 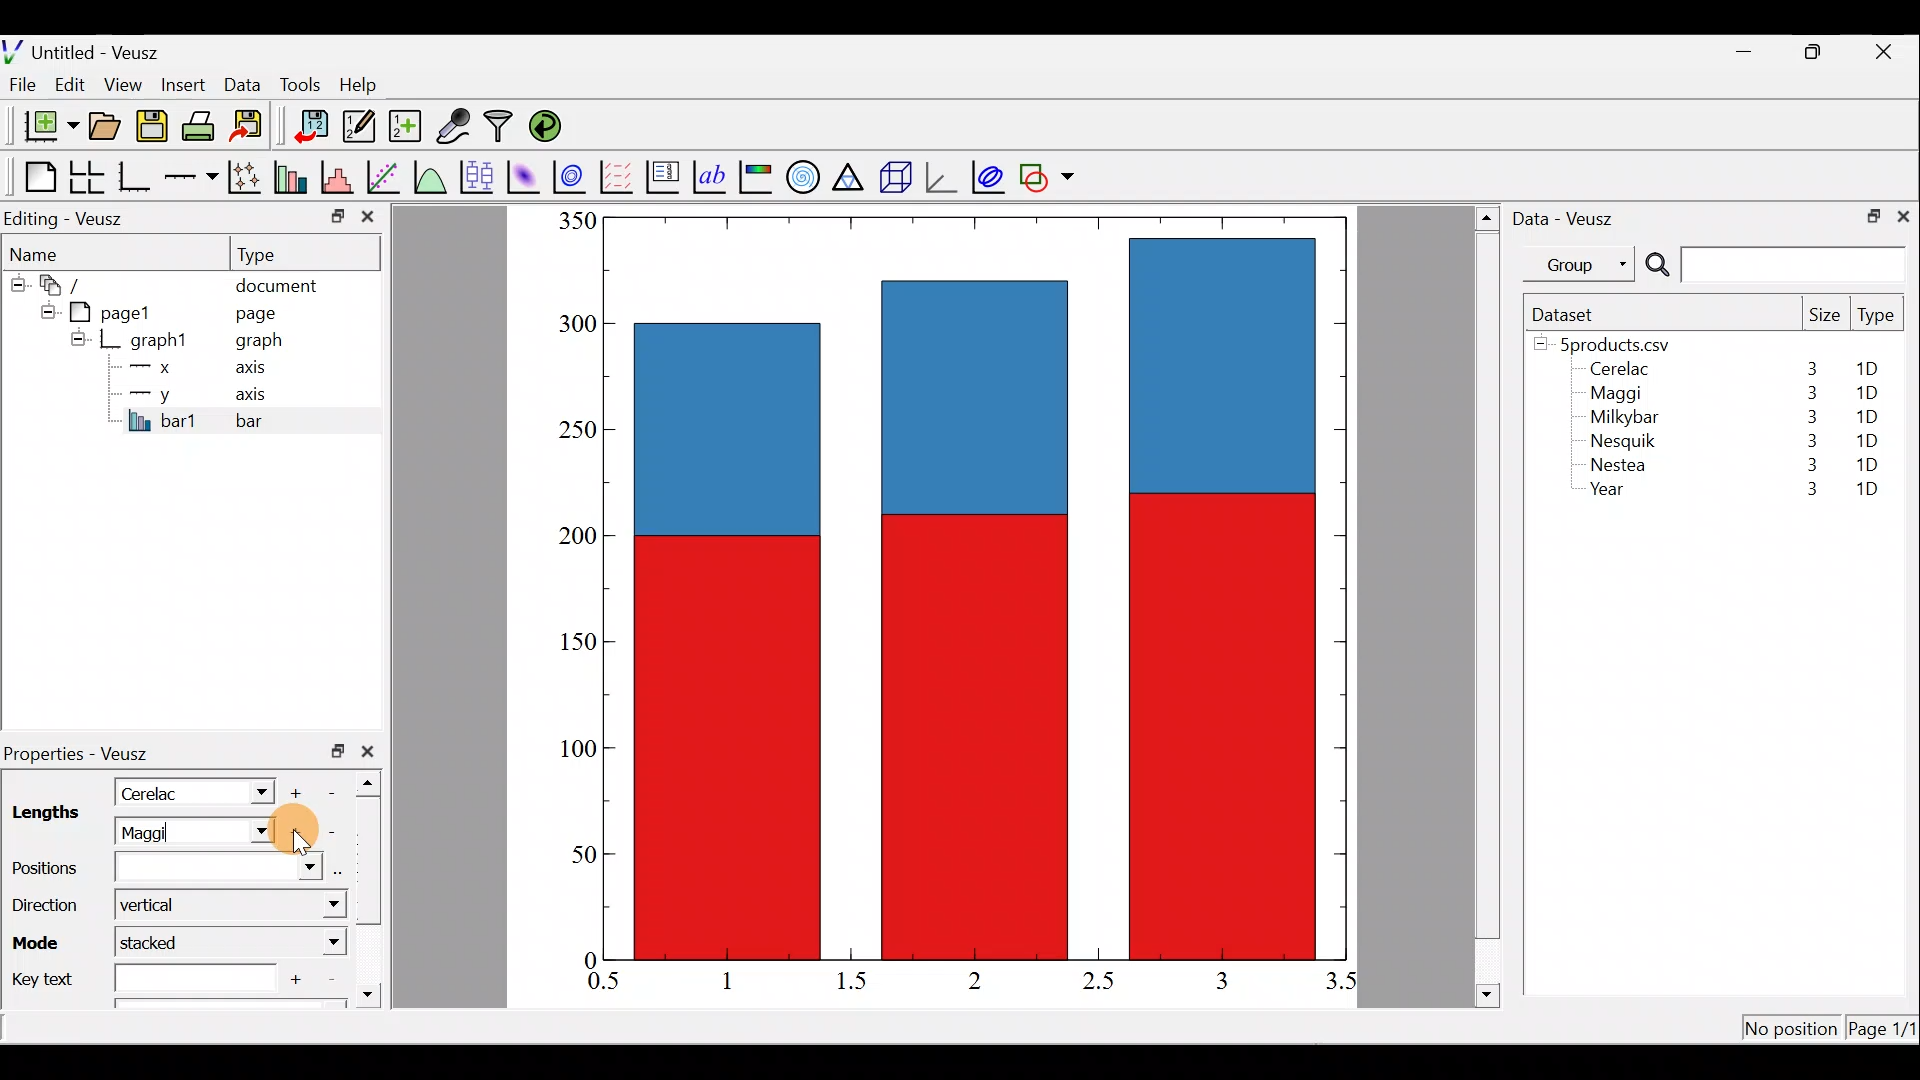 I want to click on hide, so click(x=78, y=338).